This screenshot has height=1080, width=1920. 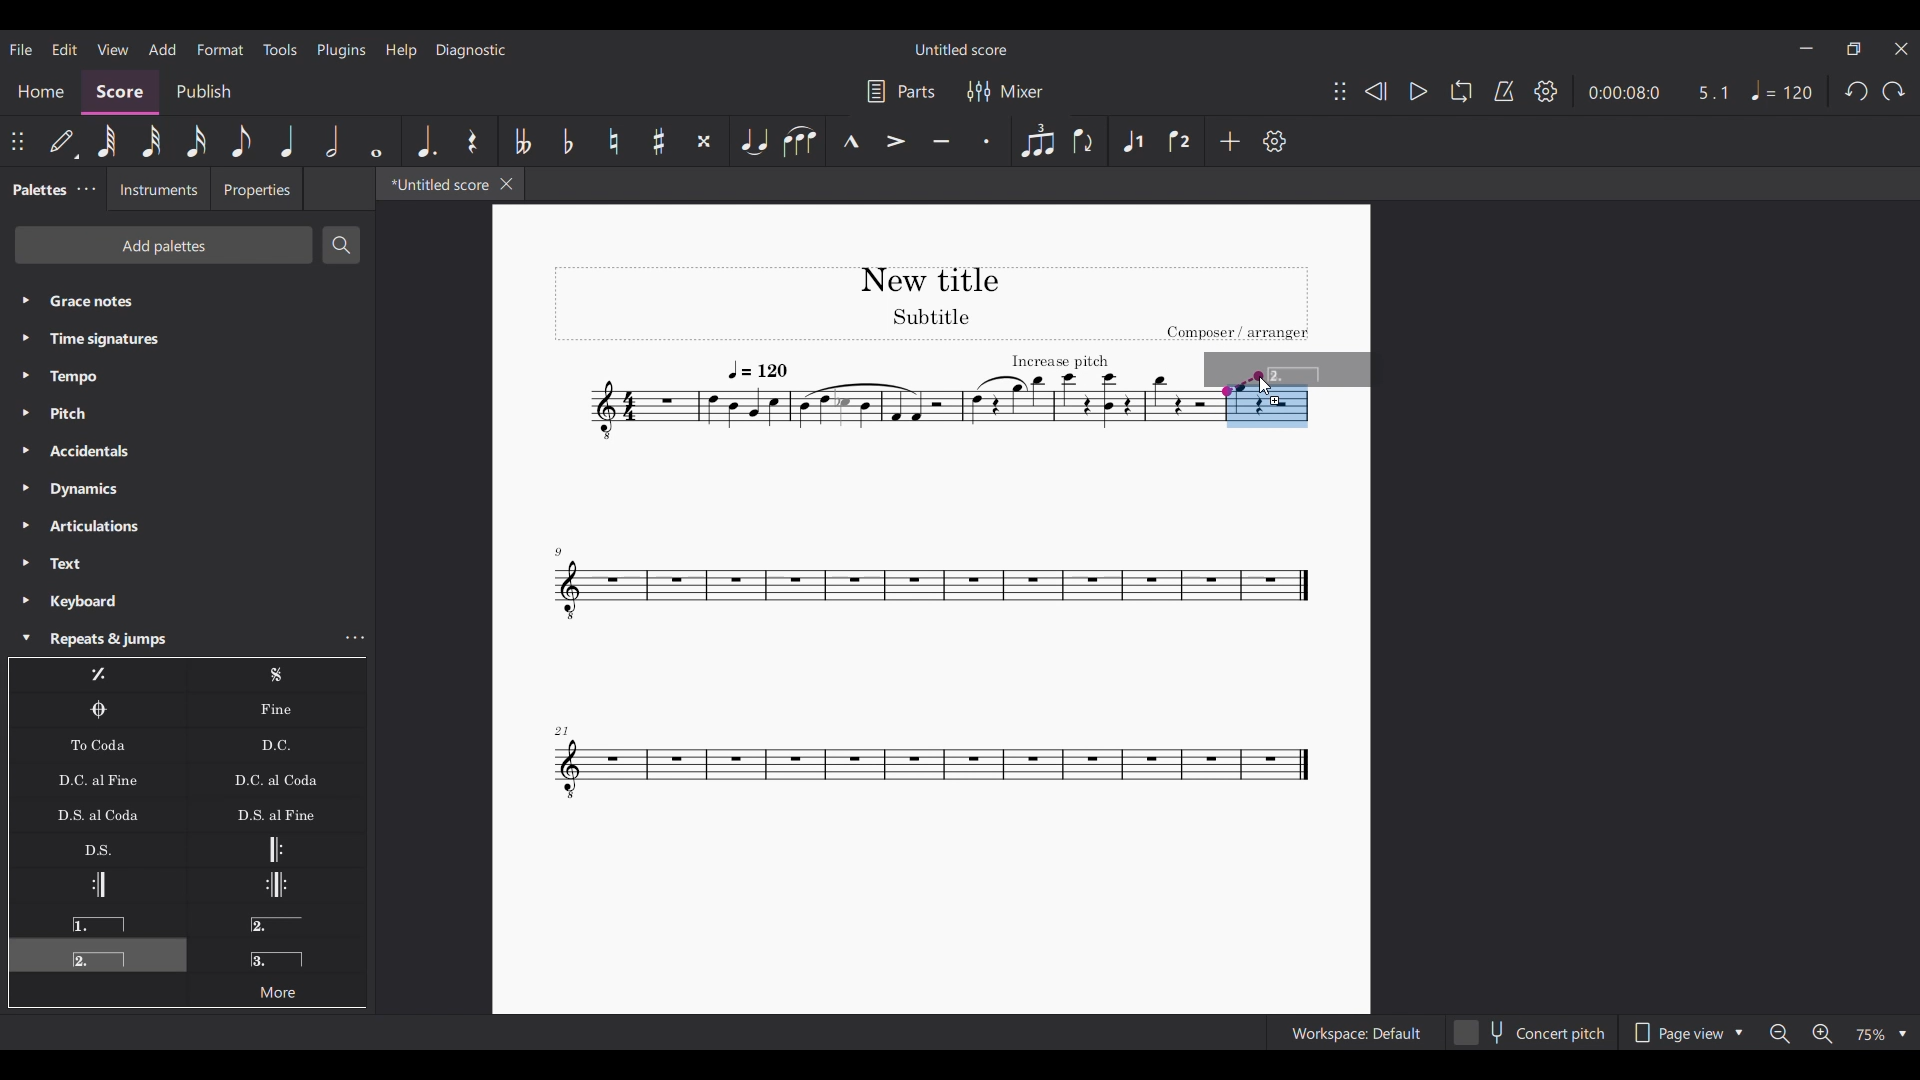 What do you see at coordinates (1462, 91) in the screenshot?
I see `Loop playback` at bounding box center [1462, 91].